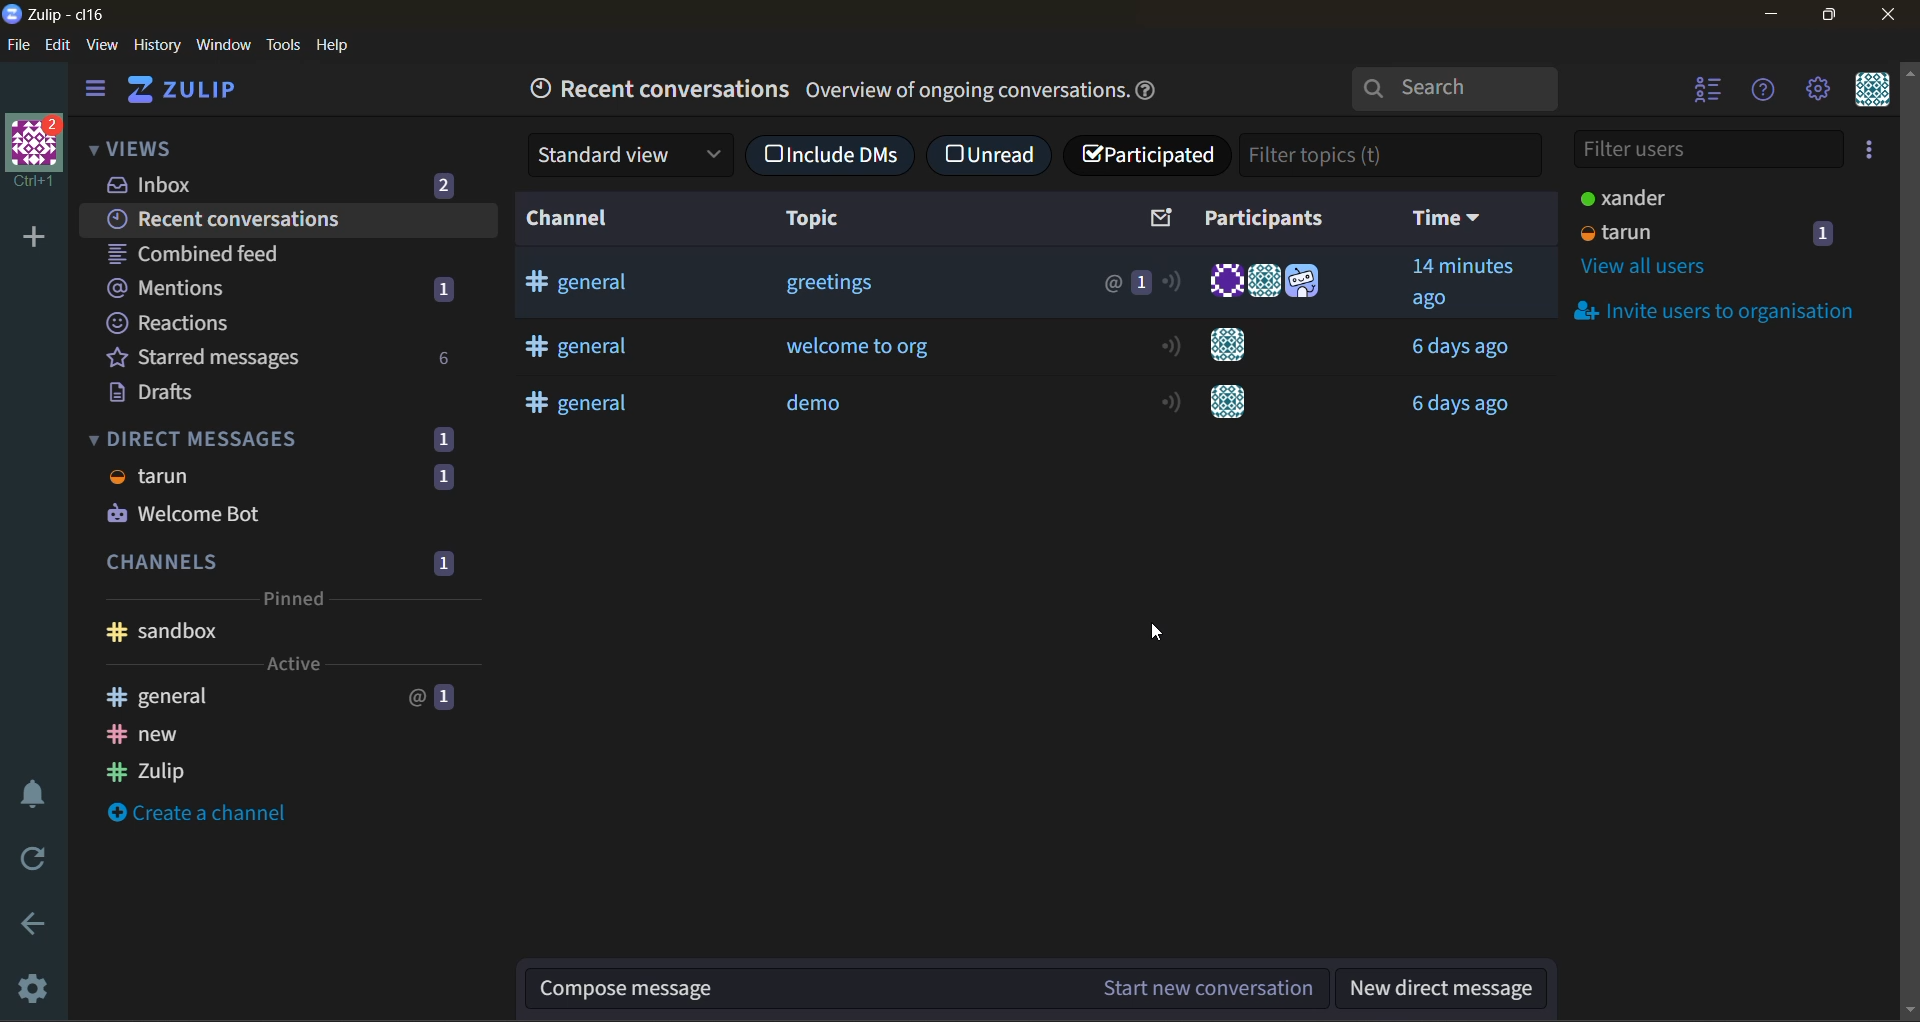  Describe the element at coordinates (281, 556) in the screenshot. I see `channels` at that location.